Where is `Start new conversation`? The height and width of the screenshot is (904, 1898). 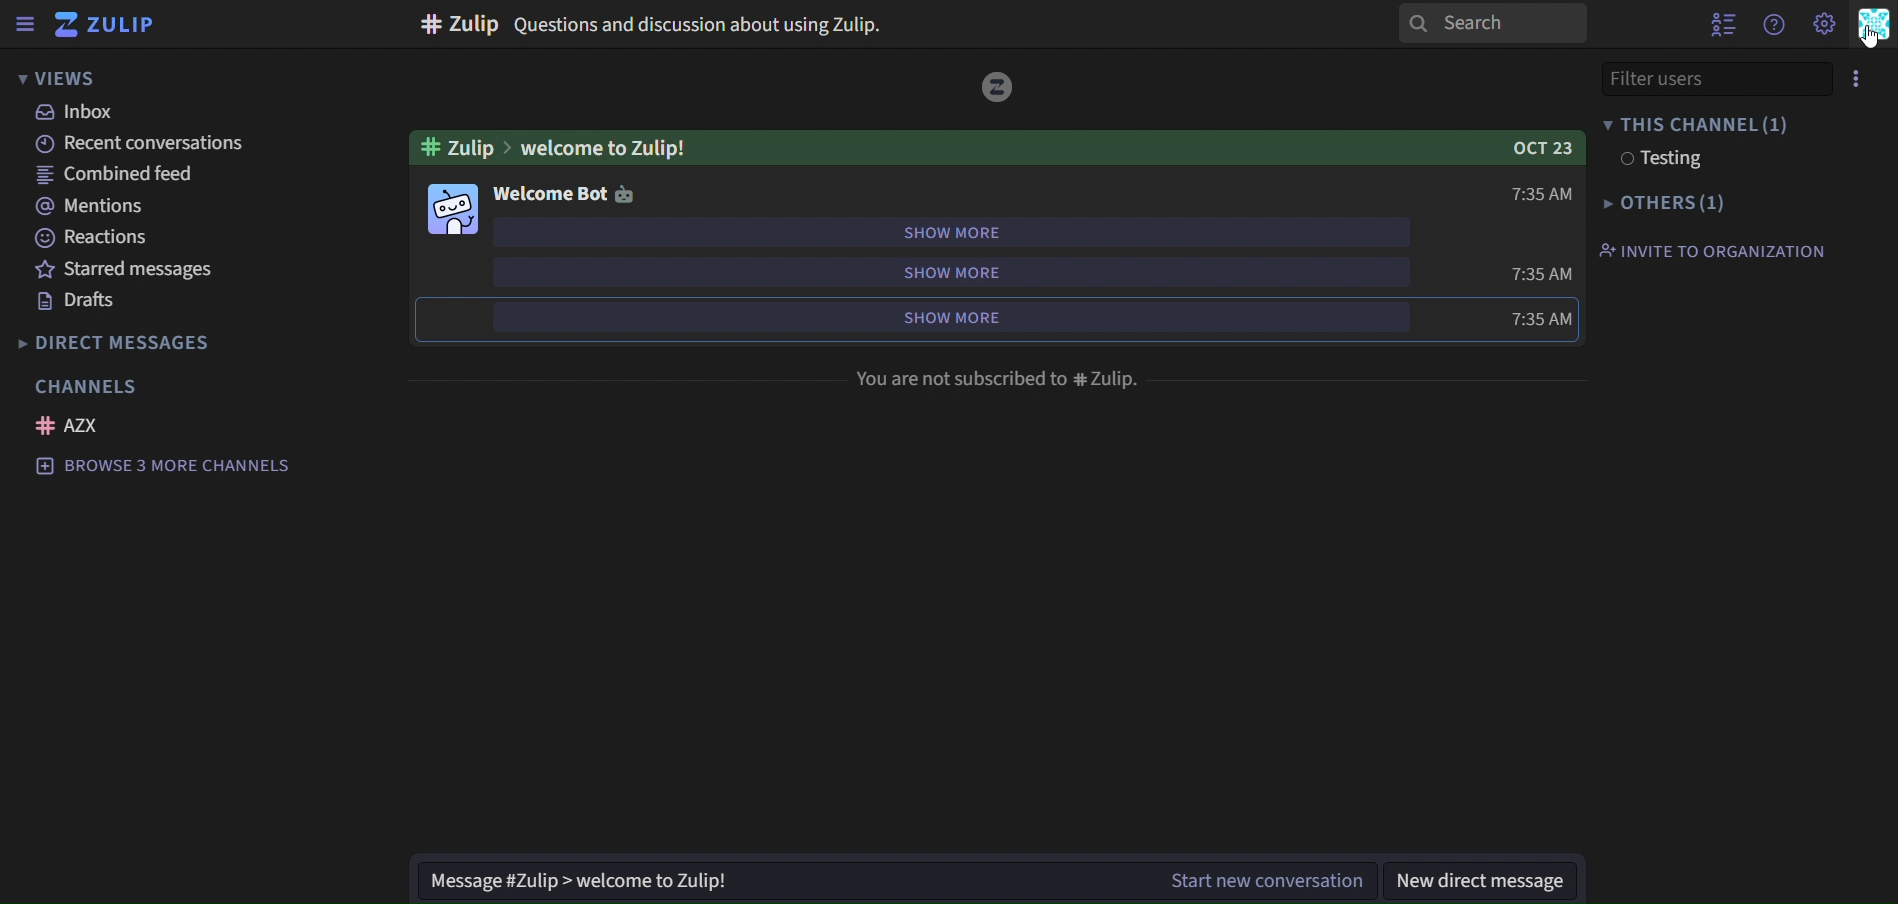
Start new conversation is located at coordinates (1262, 877).